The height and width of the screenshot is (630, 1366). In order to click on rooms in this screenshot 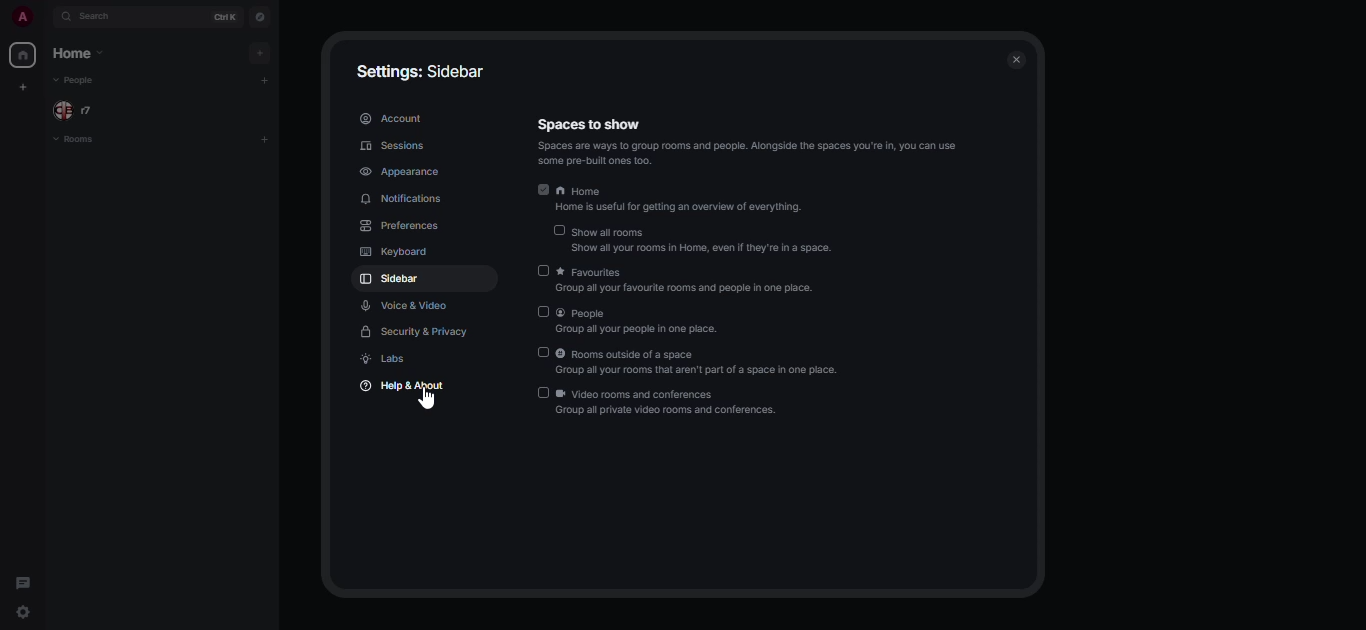, I will do `click(79, 141)`.